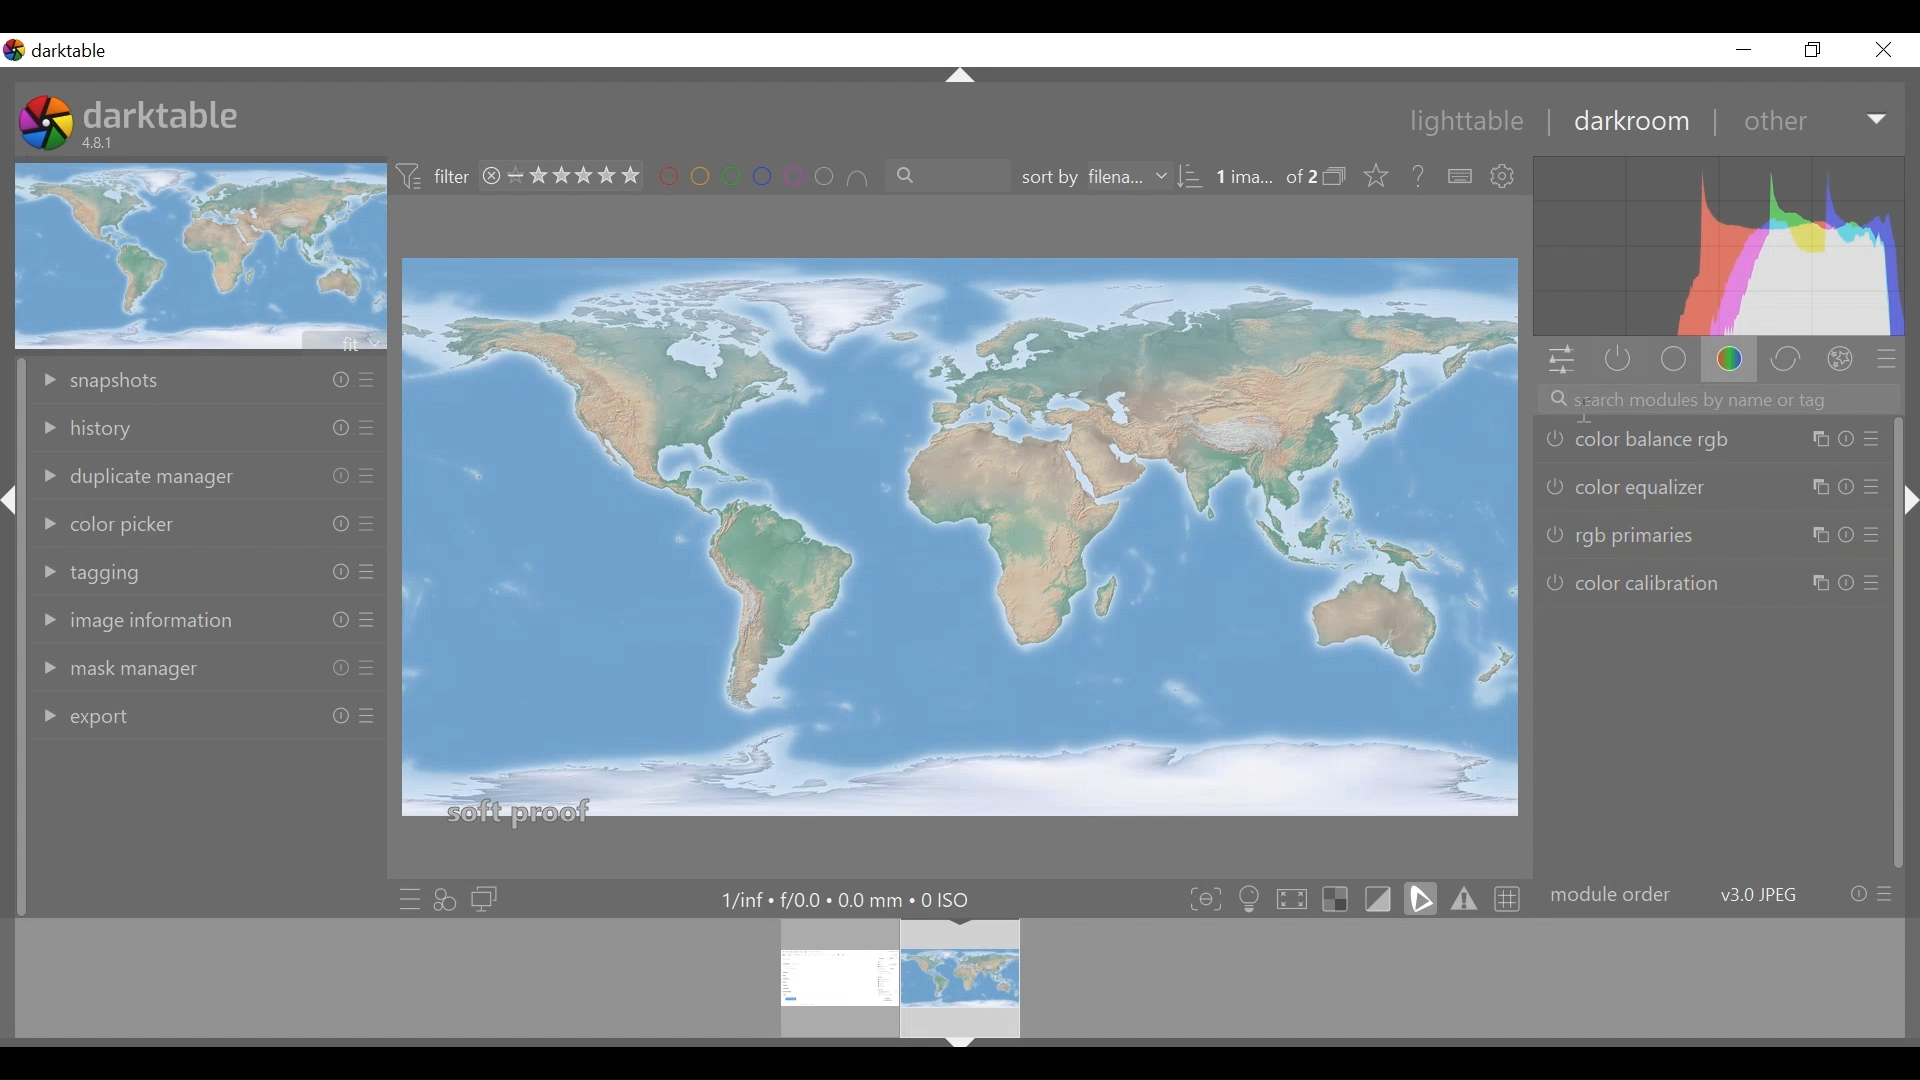 Image resolution: width=1920 pixels, height=1080 pixels. I want to click on , so click(1829, 441).